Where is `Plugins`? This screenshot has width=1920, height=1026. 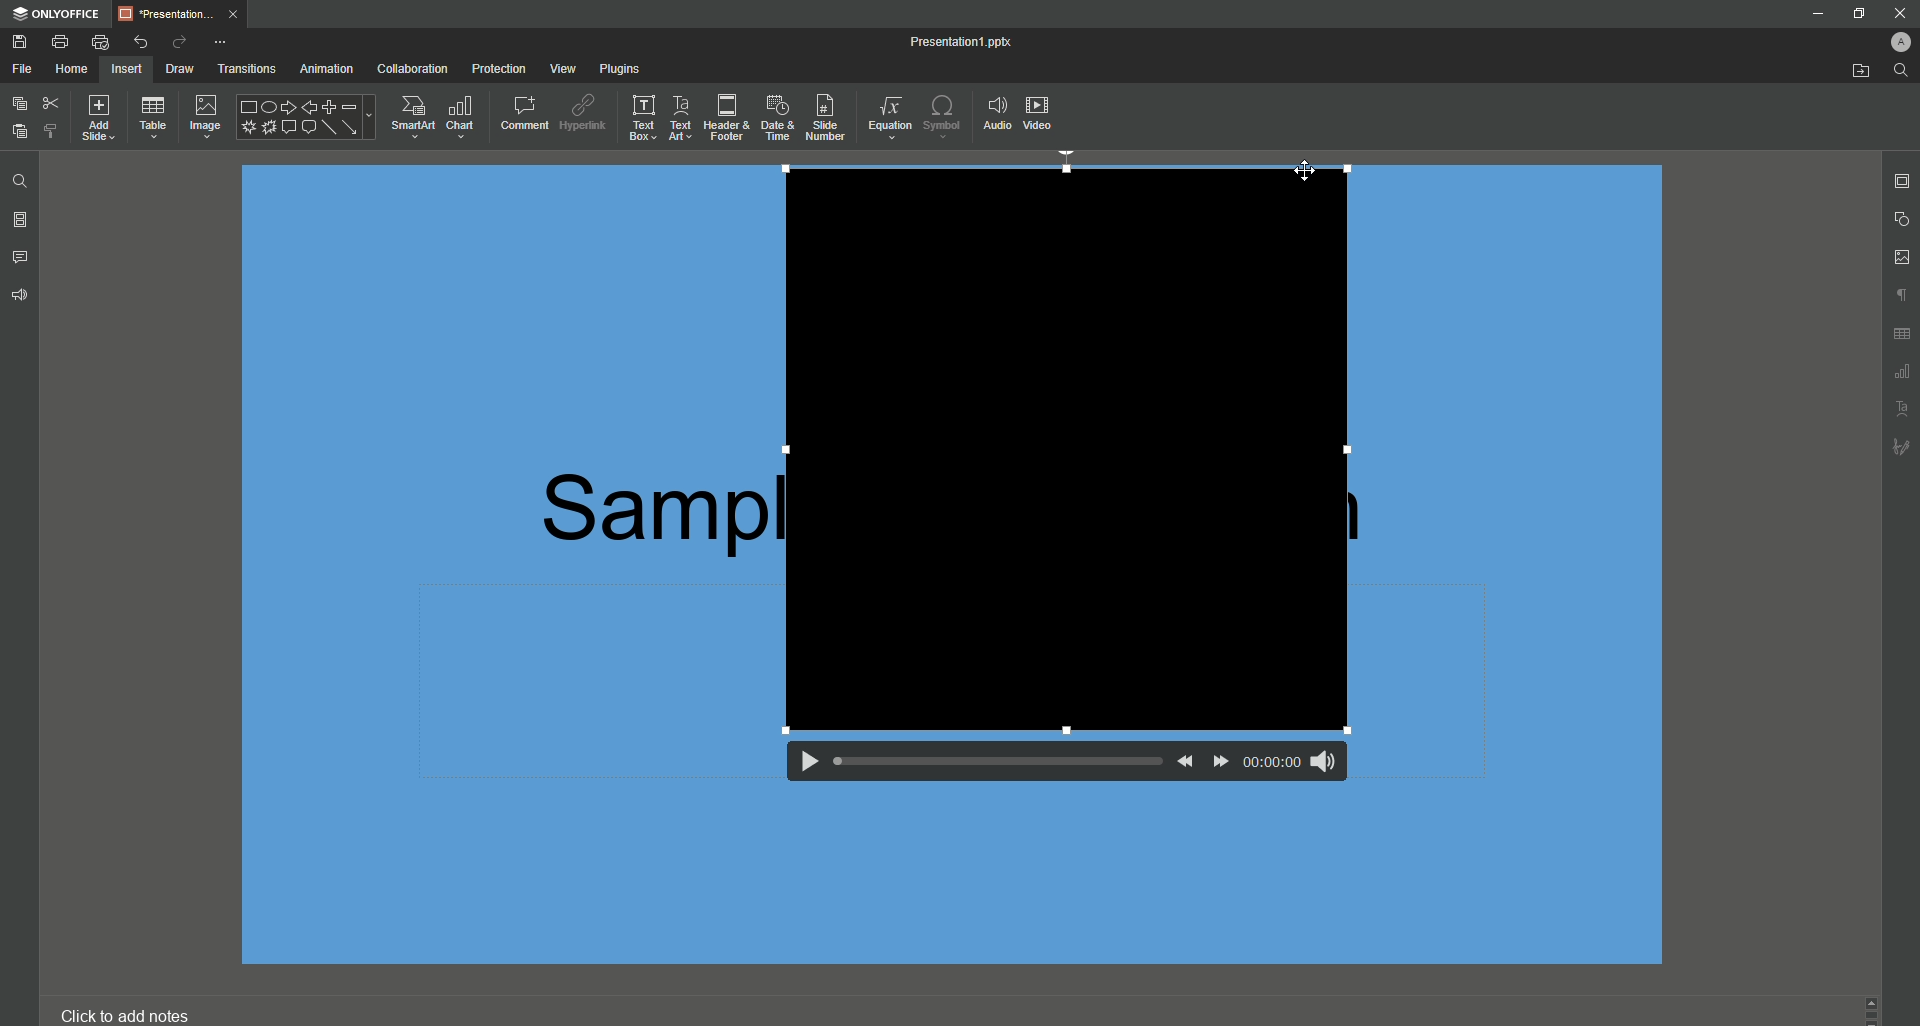 Plugins is located at coordinates (618, 67).